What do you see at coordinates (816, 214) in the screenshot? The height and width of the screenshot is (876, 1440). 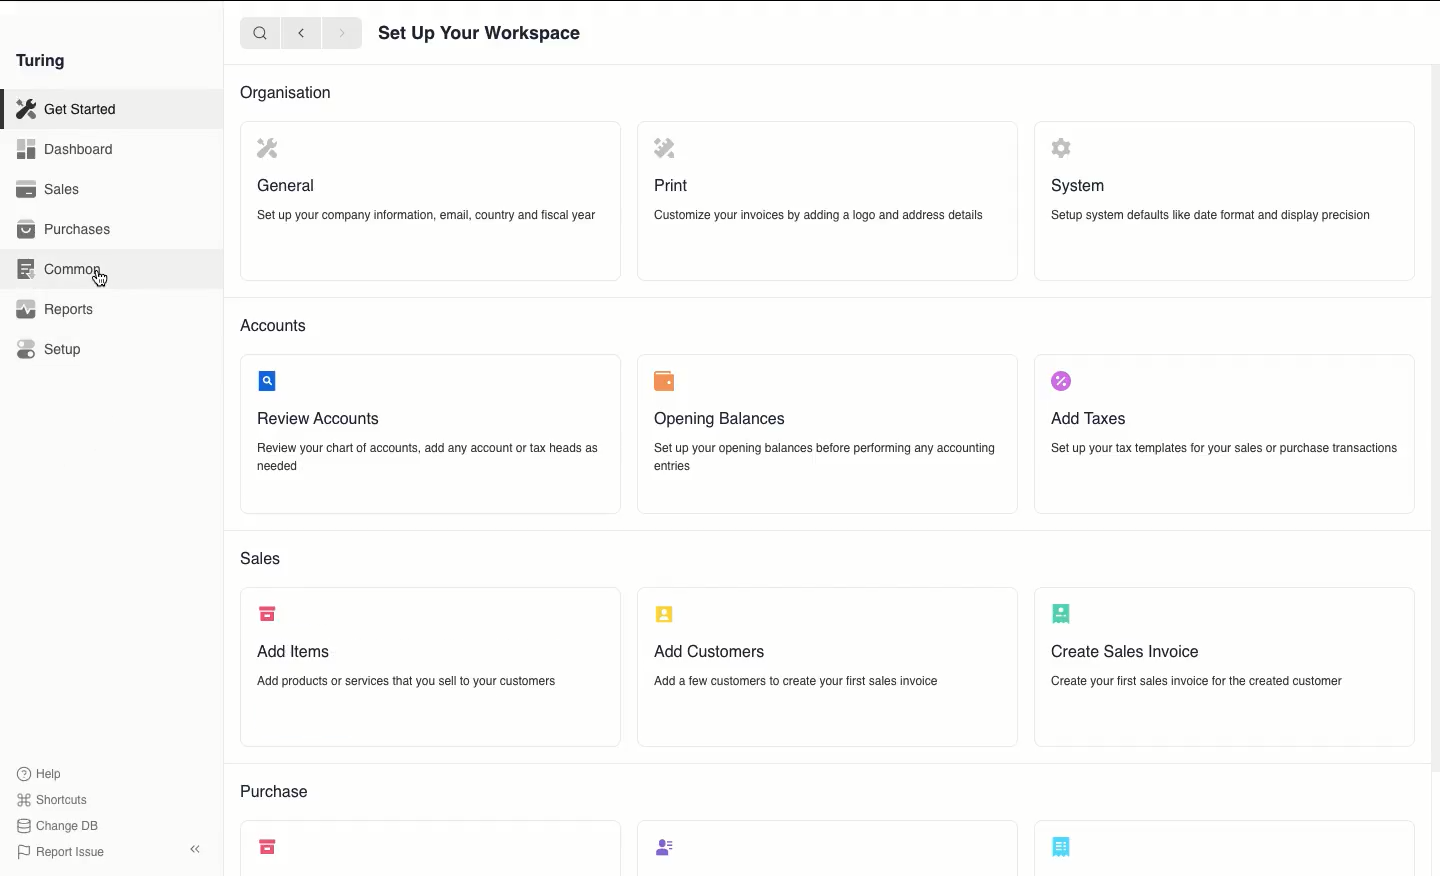 I see `‘Customize your invoices by adding a logo and address details` at bounding box center [816, 214].